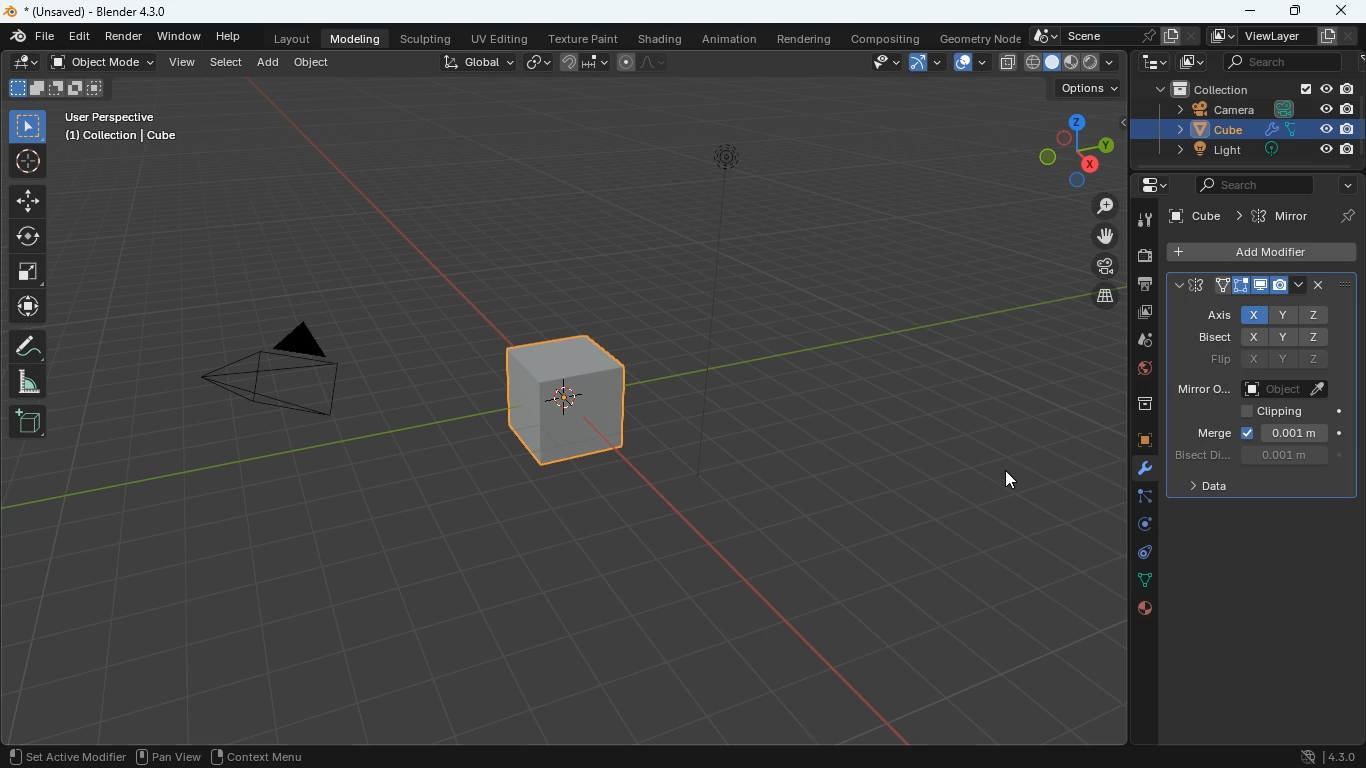  What do you see at coordinates (645, 63) in the screenshot?
I see `line` at bounding box center [645, 63].